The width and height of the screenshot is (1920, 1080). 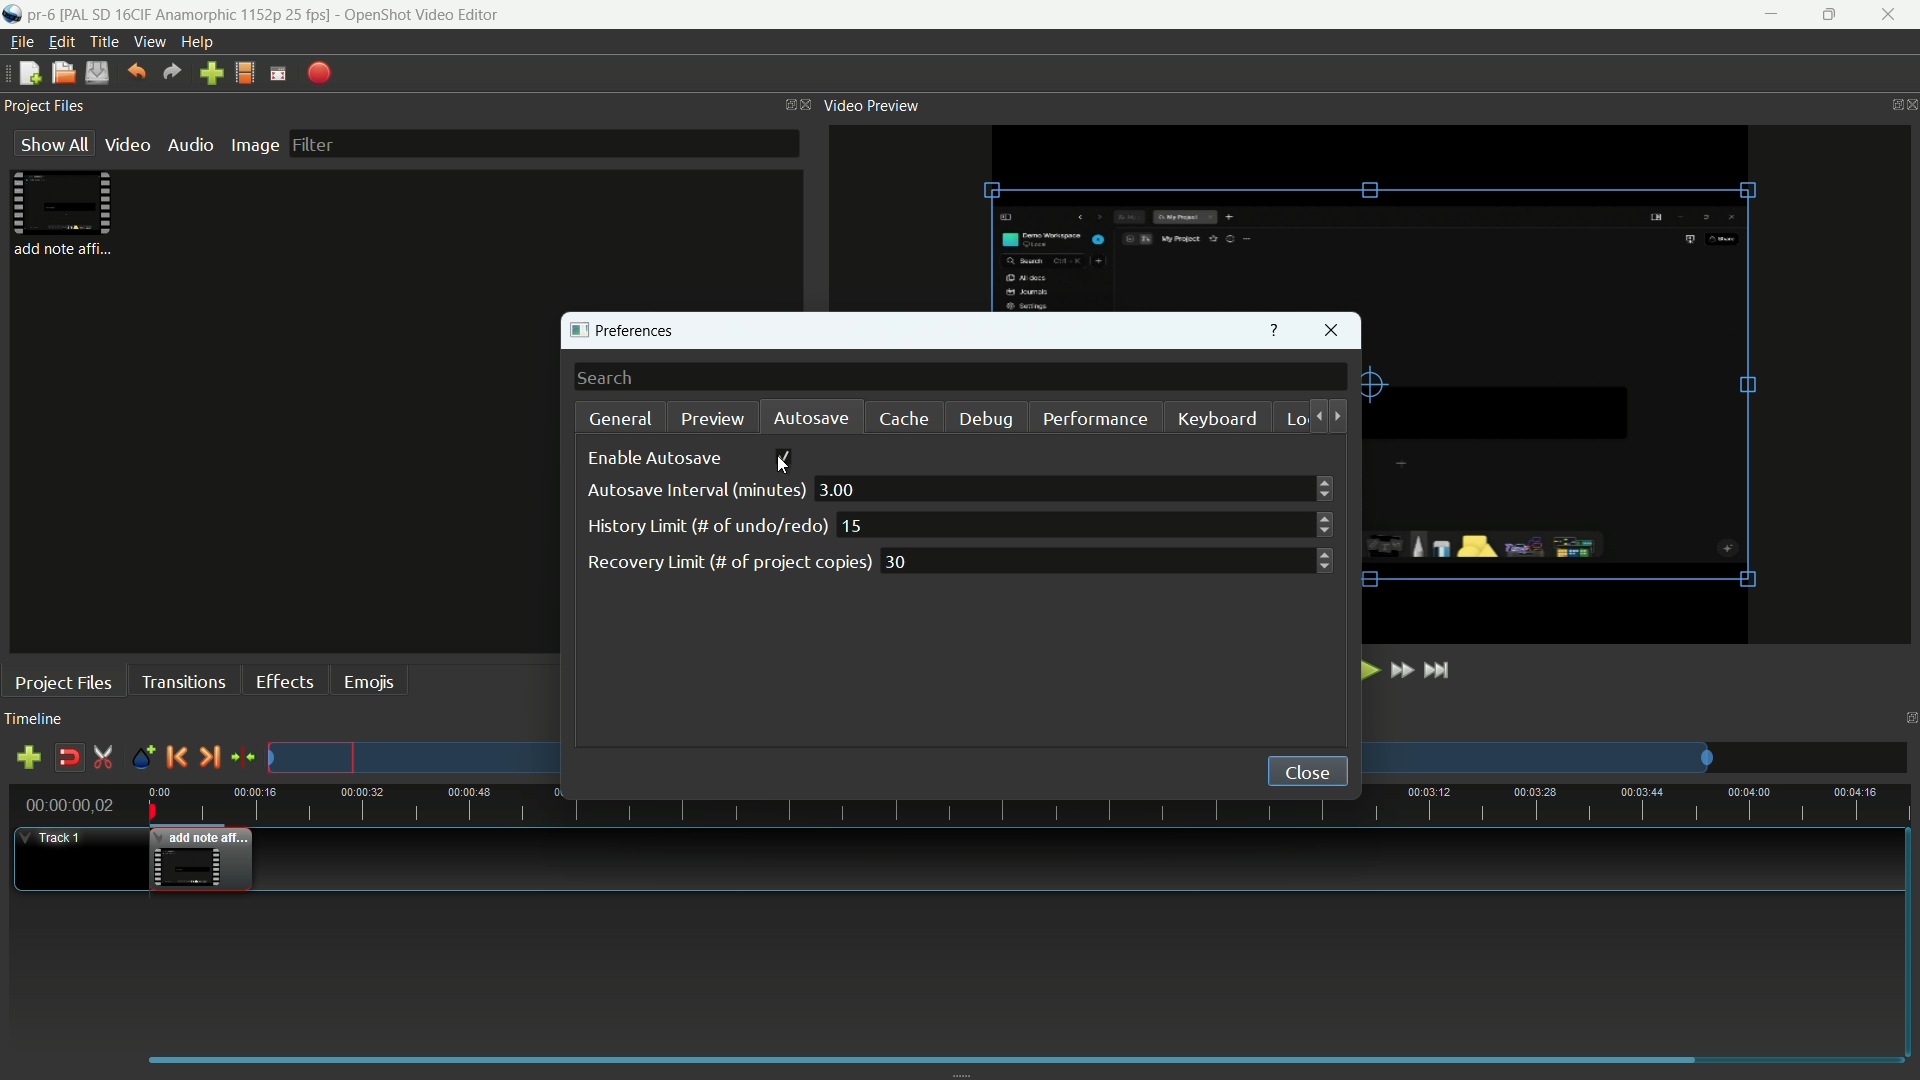 What do you see at coordinates (278, 74) in the screenshot?
I see `full screen` at bounding box center [278, 74].